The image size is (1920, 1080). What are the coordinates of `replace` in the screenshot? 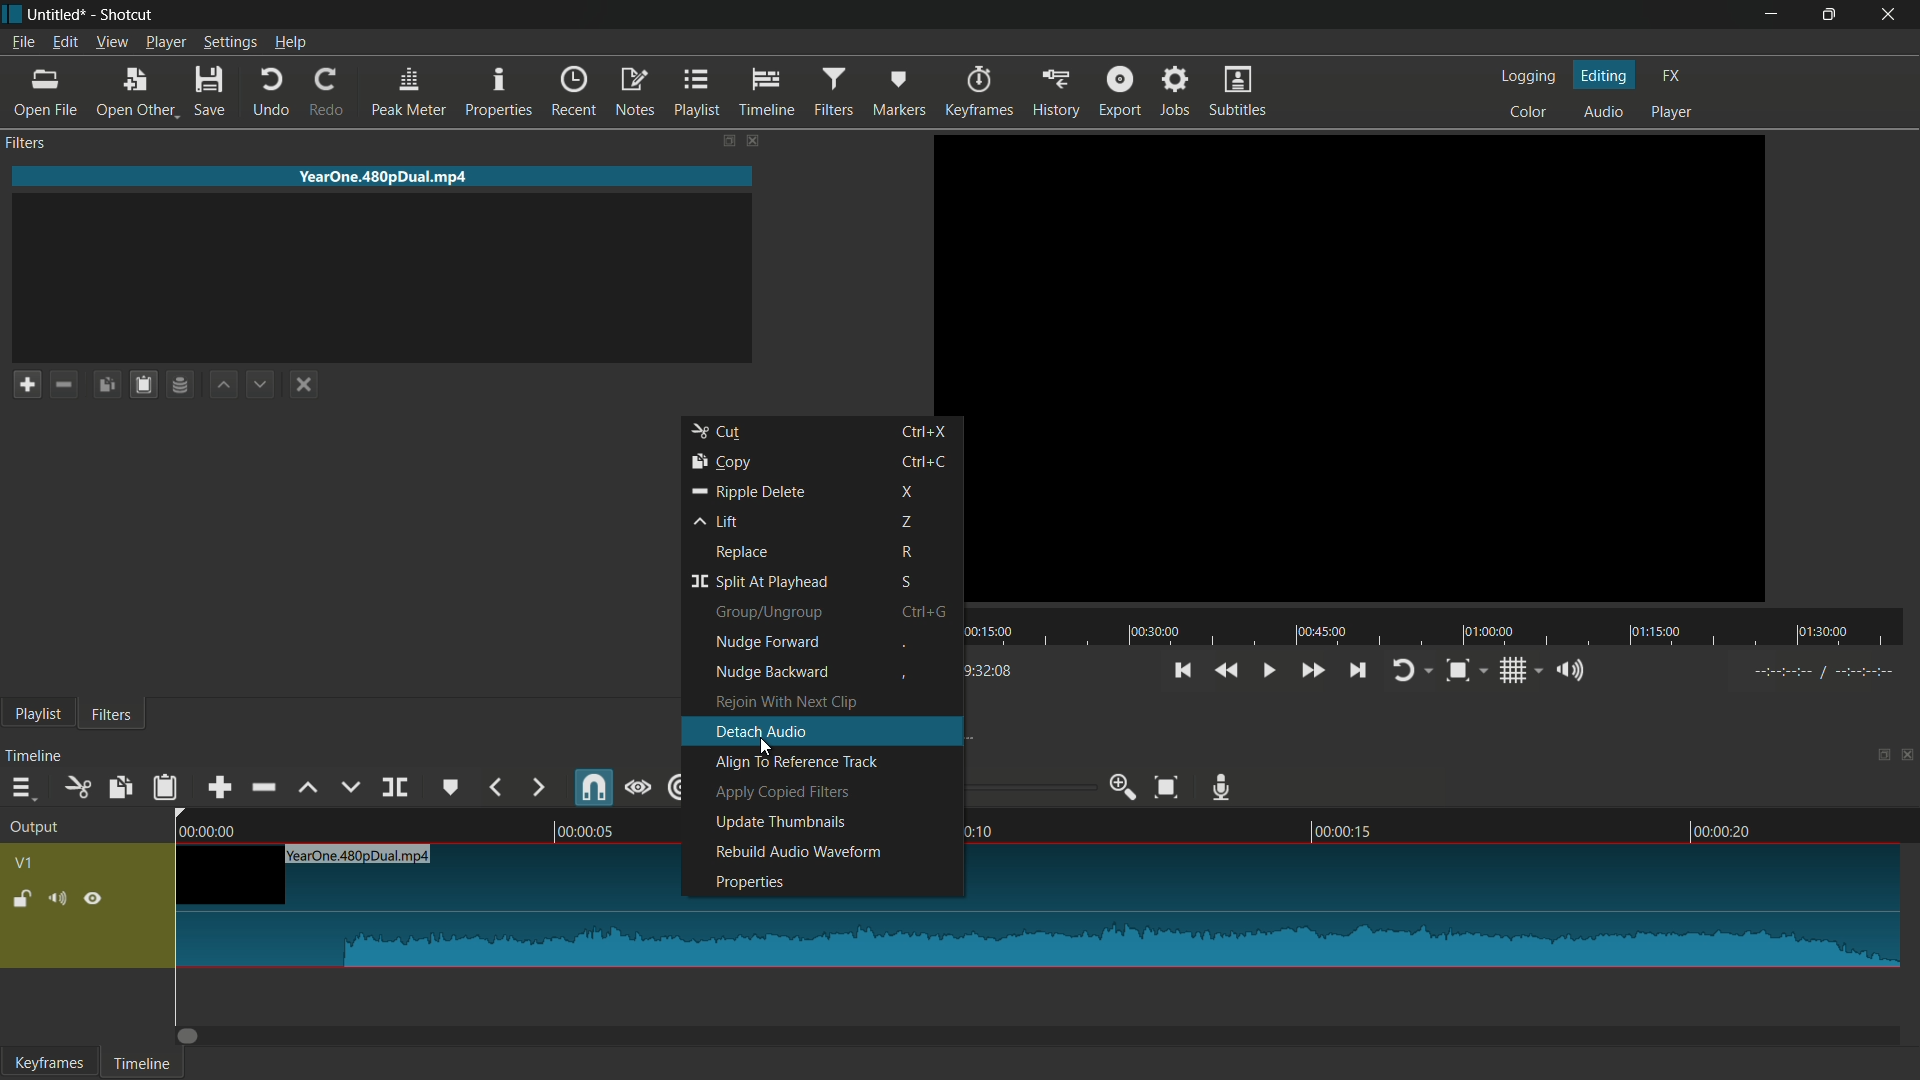 It's located at (745, 555).